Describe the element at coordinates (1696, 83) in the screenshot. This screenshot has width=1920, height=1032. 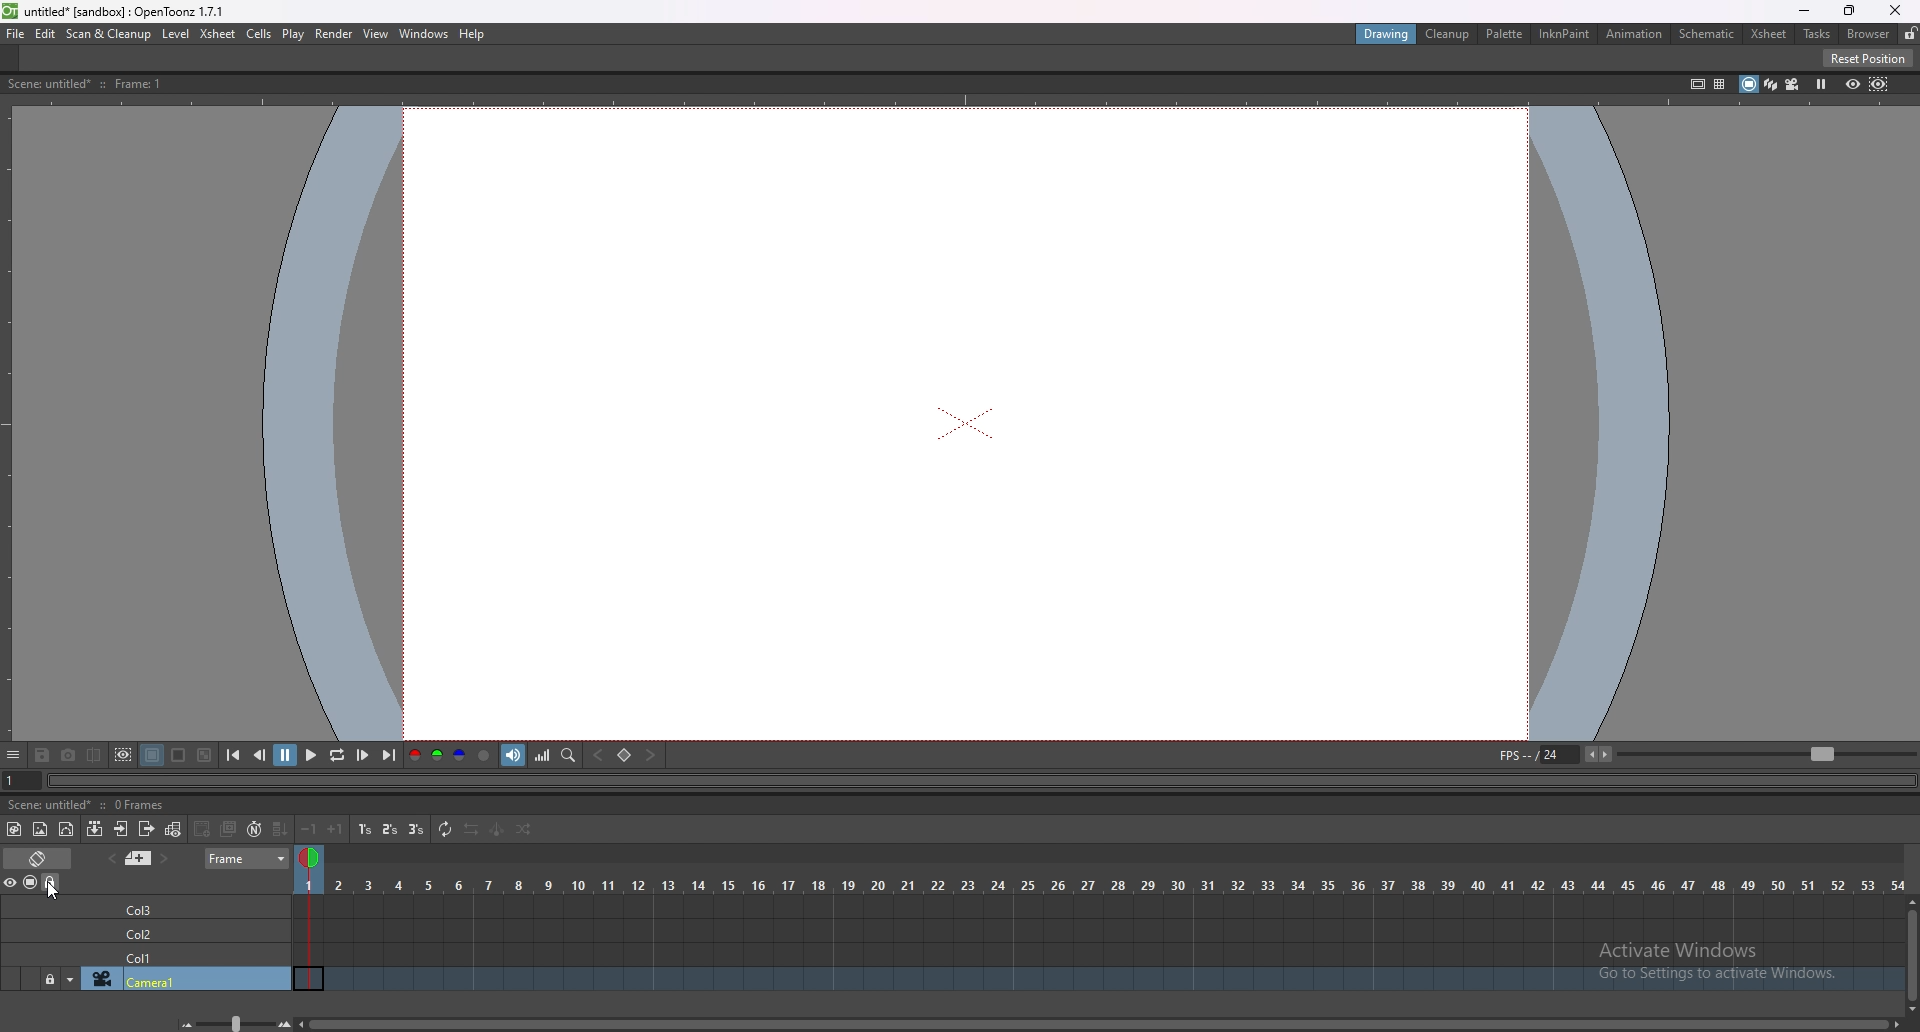
I see `safe area` at that location.